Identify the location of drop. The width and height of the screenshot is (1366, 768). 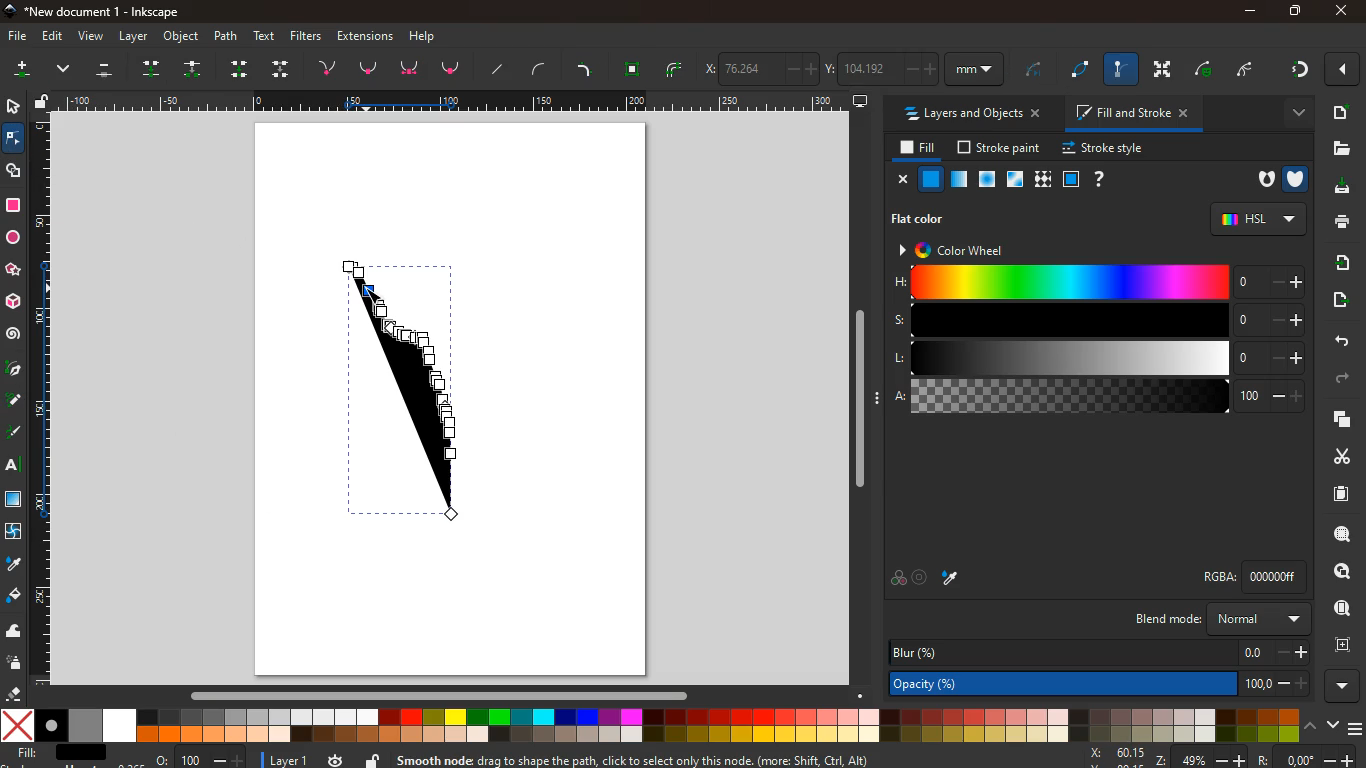
(954, 580).